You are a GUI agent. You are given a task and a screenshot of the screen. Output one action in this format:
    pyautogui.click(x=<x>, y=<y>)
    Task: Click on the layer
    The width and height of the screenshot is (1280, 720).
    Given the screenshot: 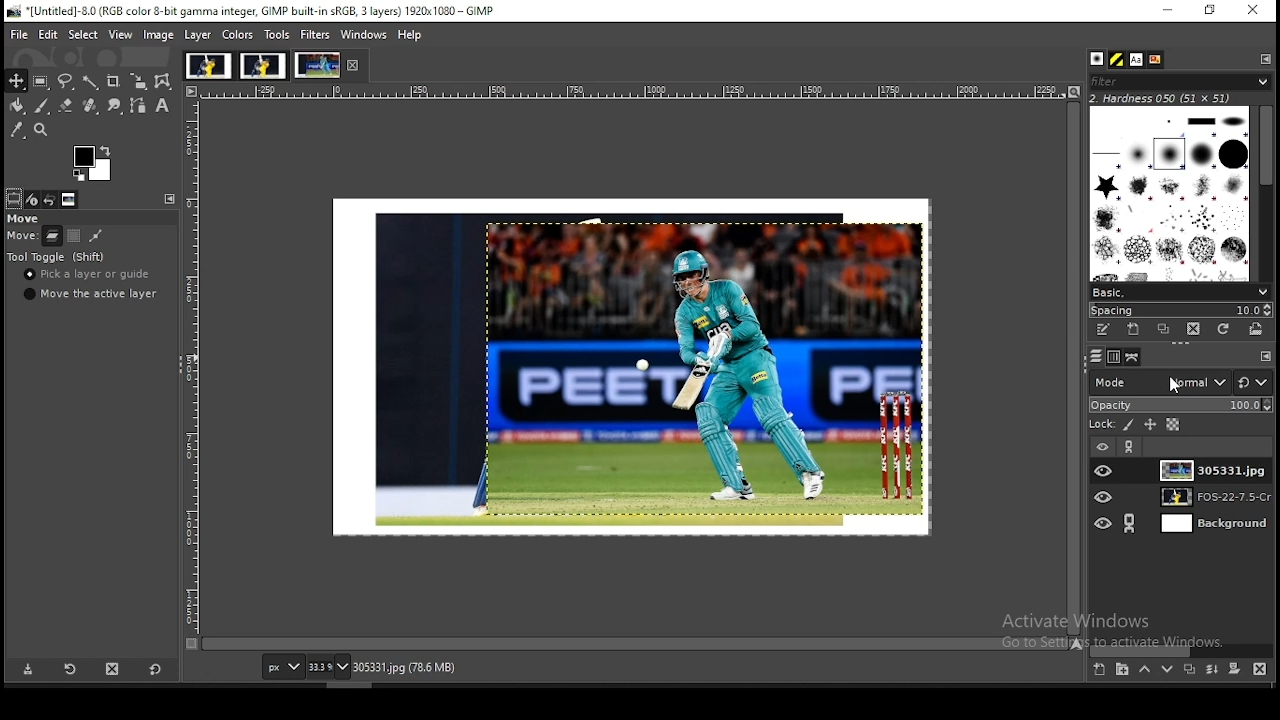 What is the action you would take?
    pyautogui.click(x=201, y=35)
    